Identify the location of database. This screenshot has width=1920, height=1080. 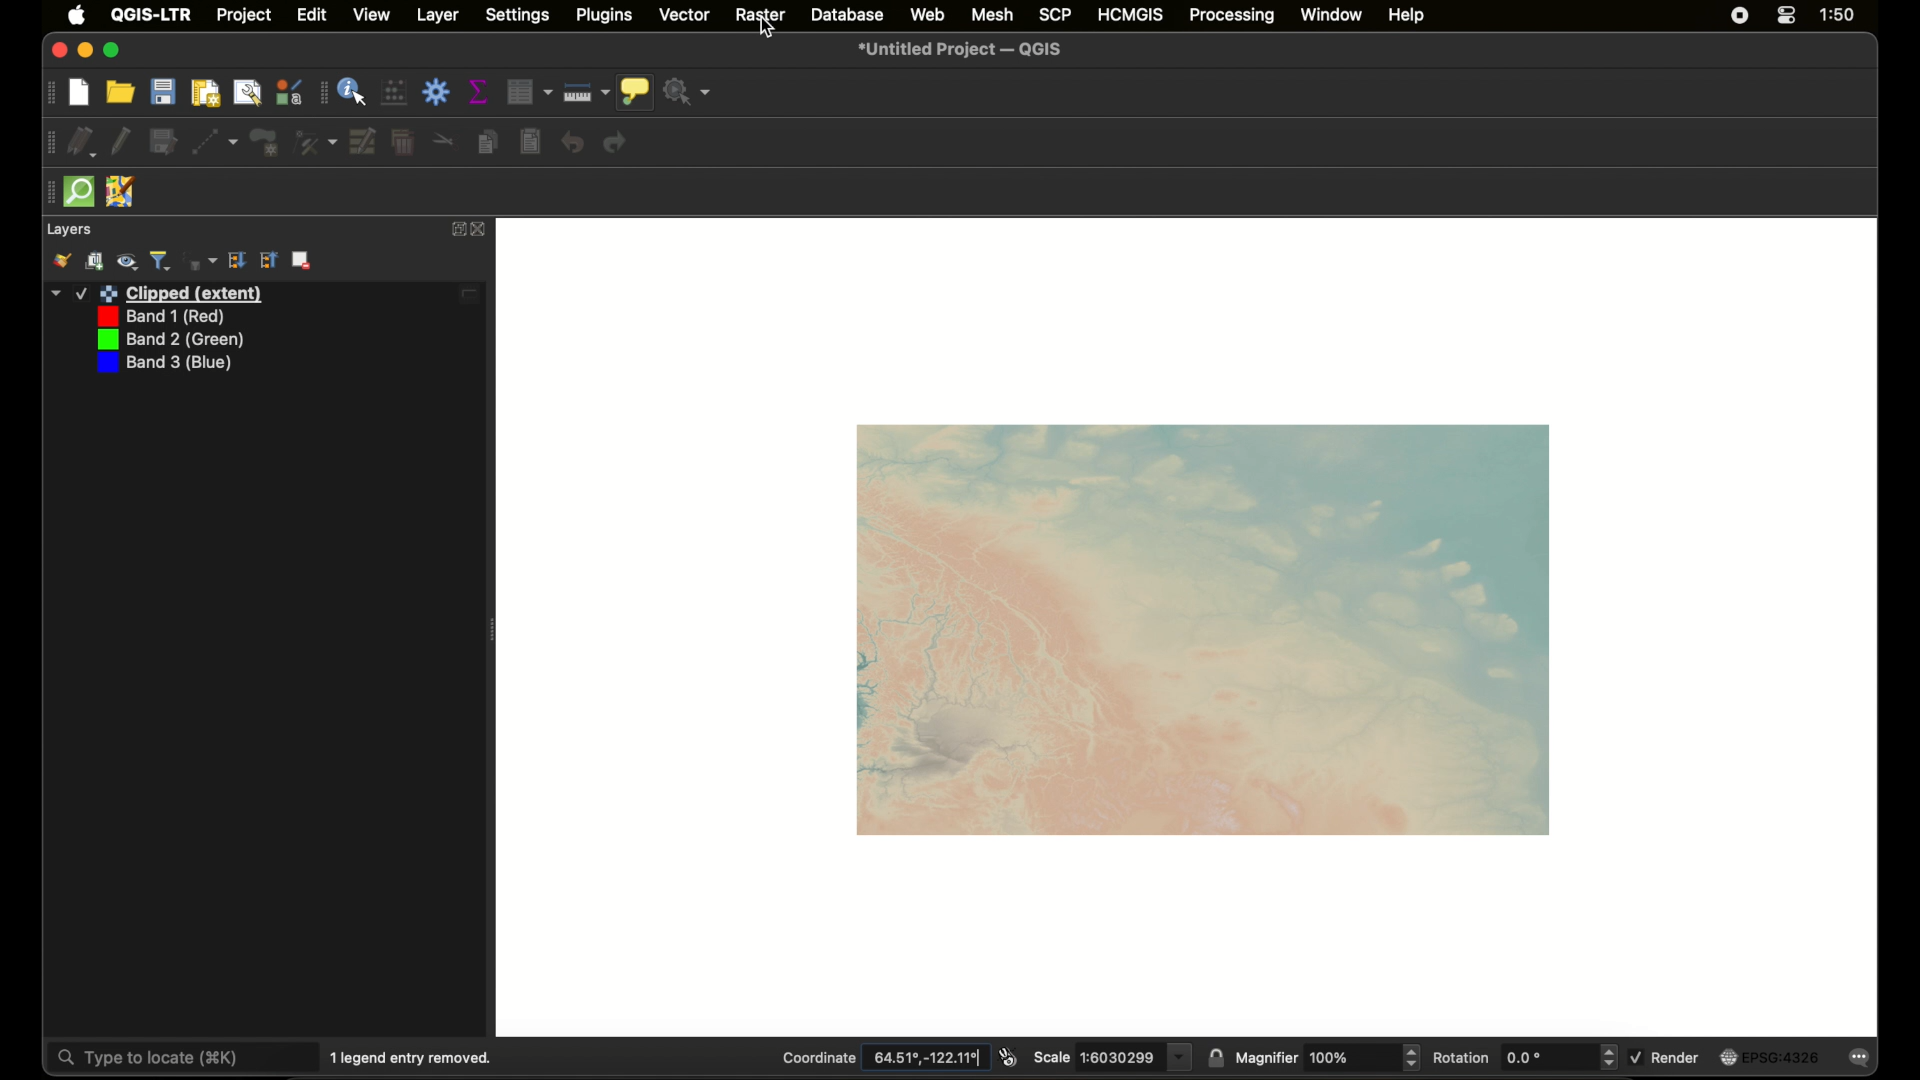
(847, 15).